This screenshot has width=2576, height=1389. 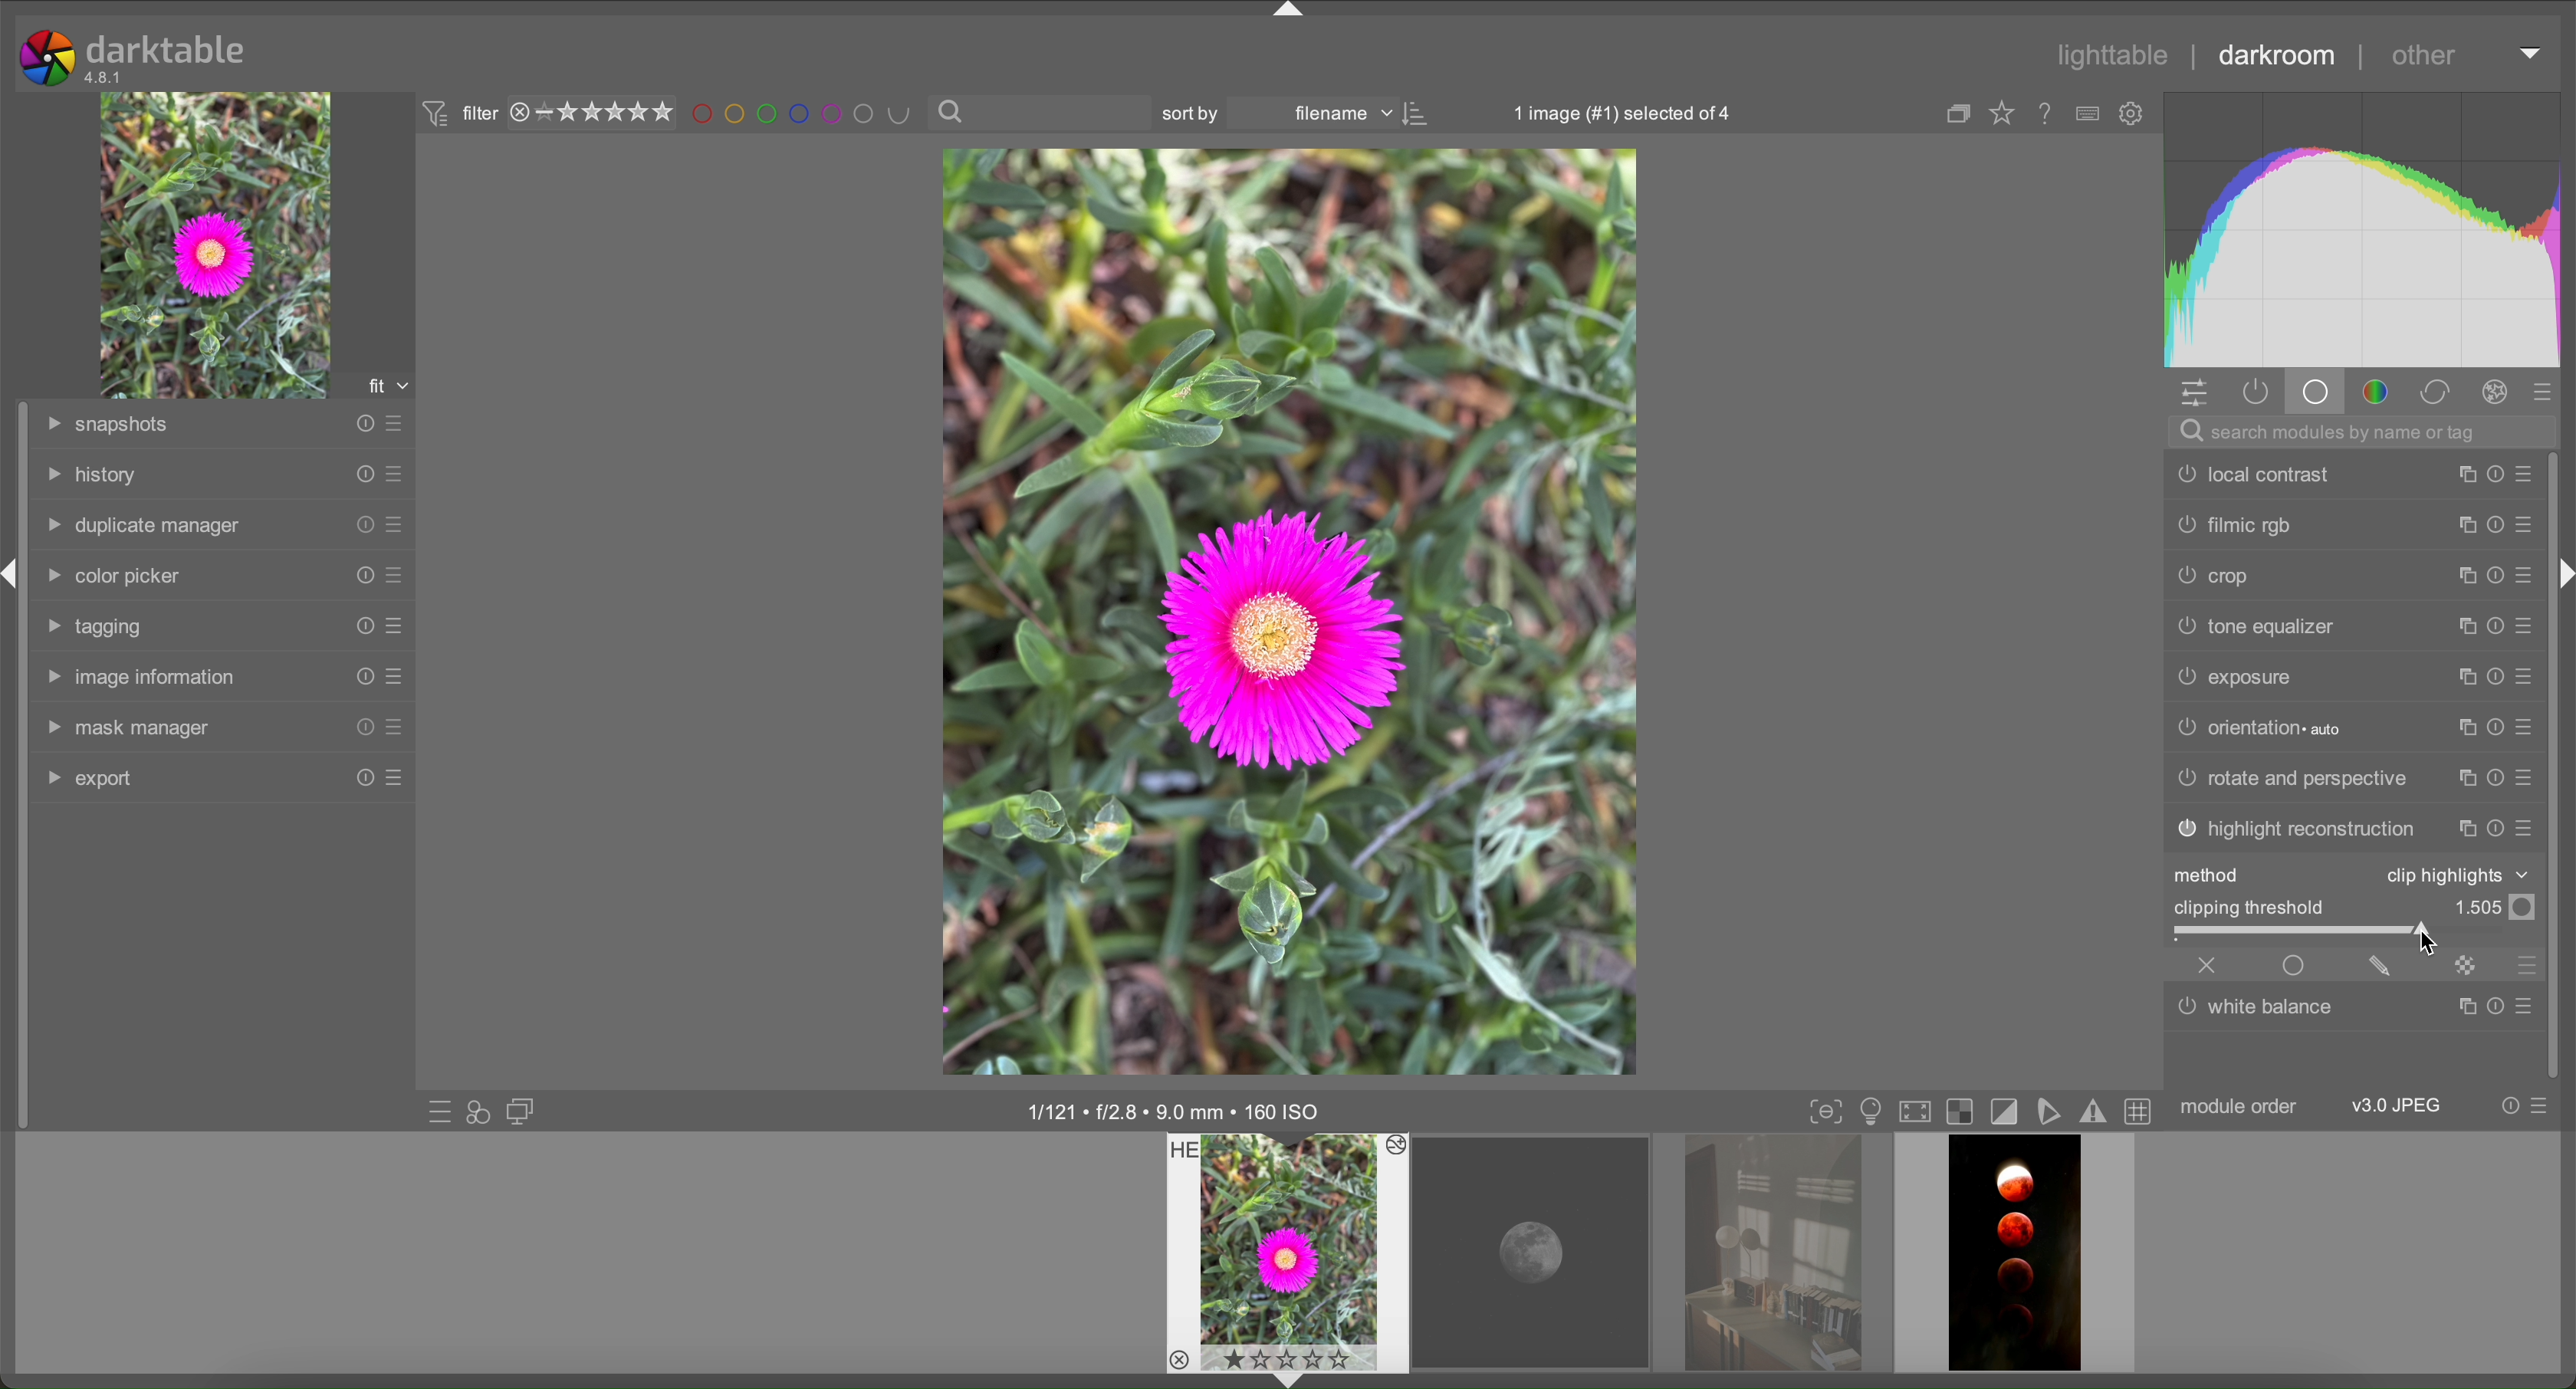 What do you see at coordinates (2527, 525) in the screenshot?
I see `presets` at bounding box center [2527, 525].